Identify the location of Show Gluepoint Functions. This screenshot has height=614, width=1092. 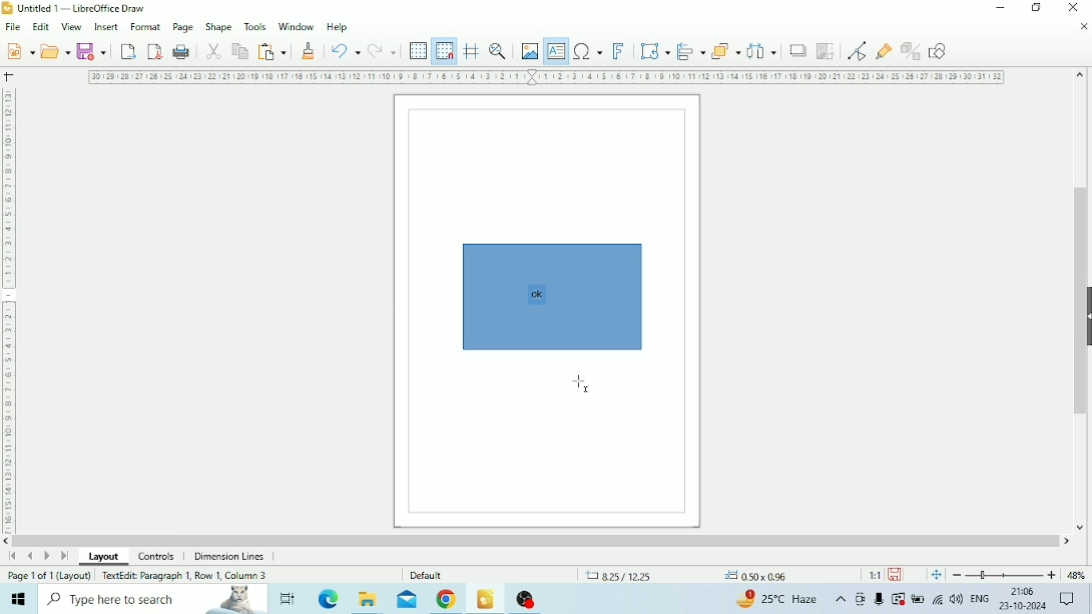
(882, 52).